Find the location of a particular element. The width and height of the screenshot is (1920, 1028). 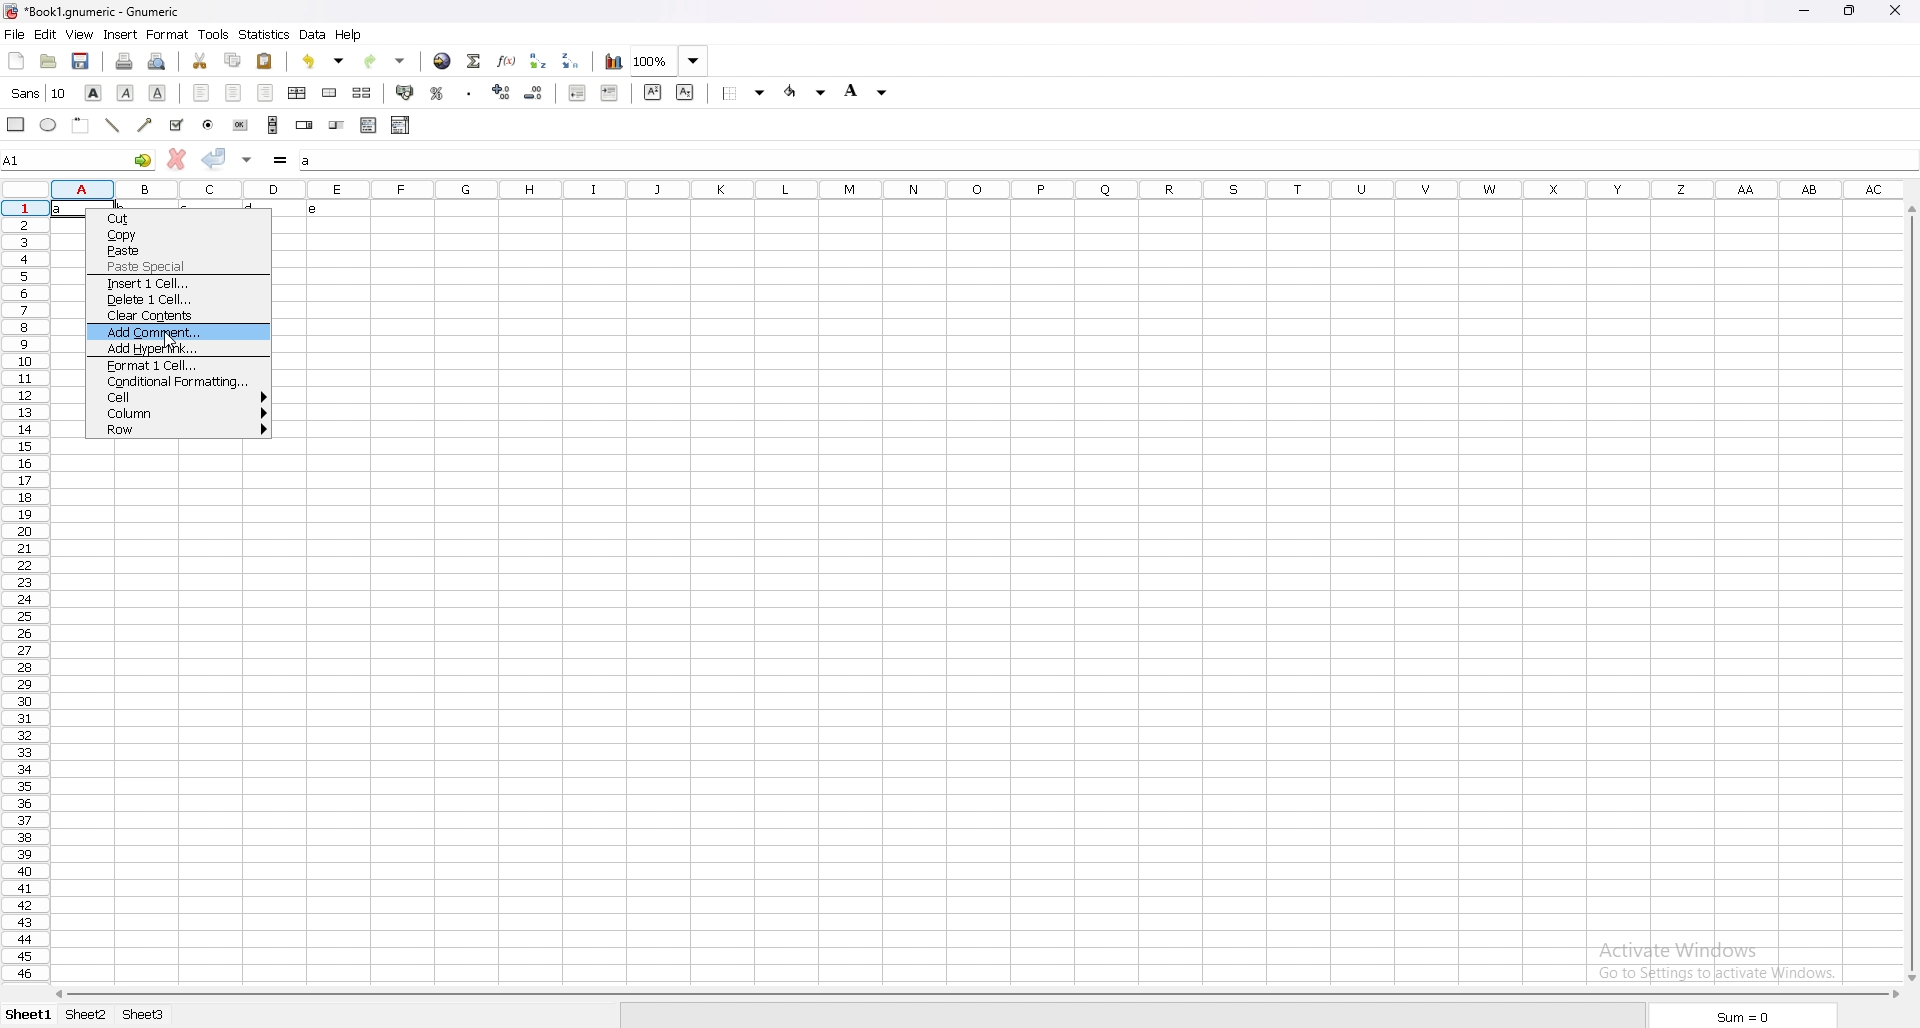

subscript is located at coordinates (685, 93).